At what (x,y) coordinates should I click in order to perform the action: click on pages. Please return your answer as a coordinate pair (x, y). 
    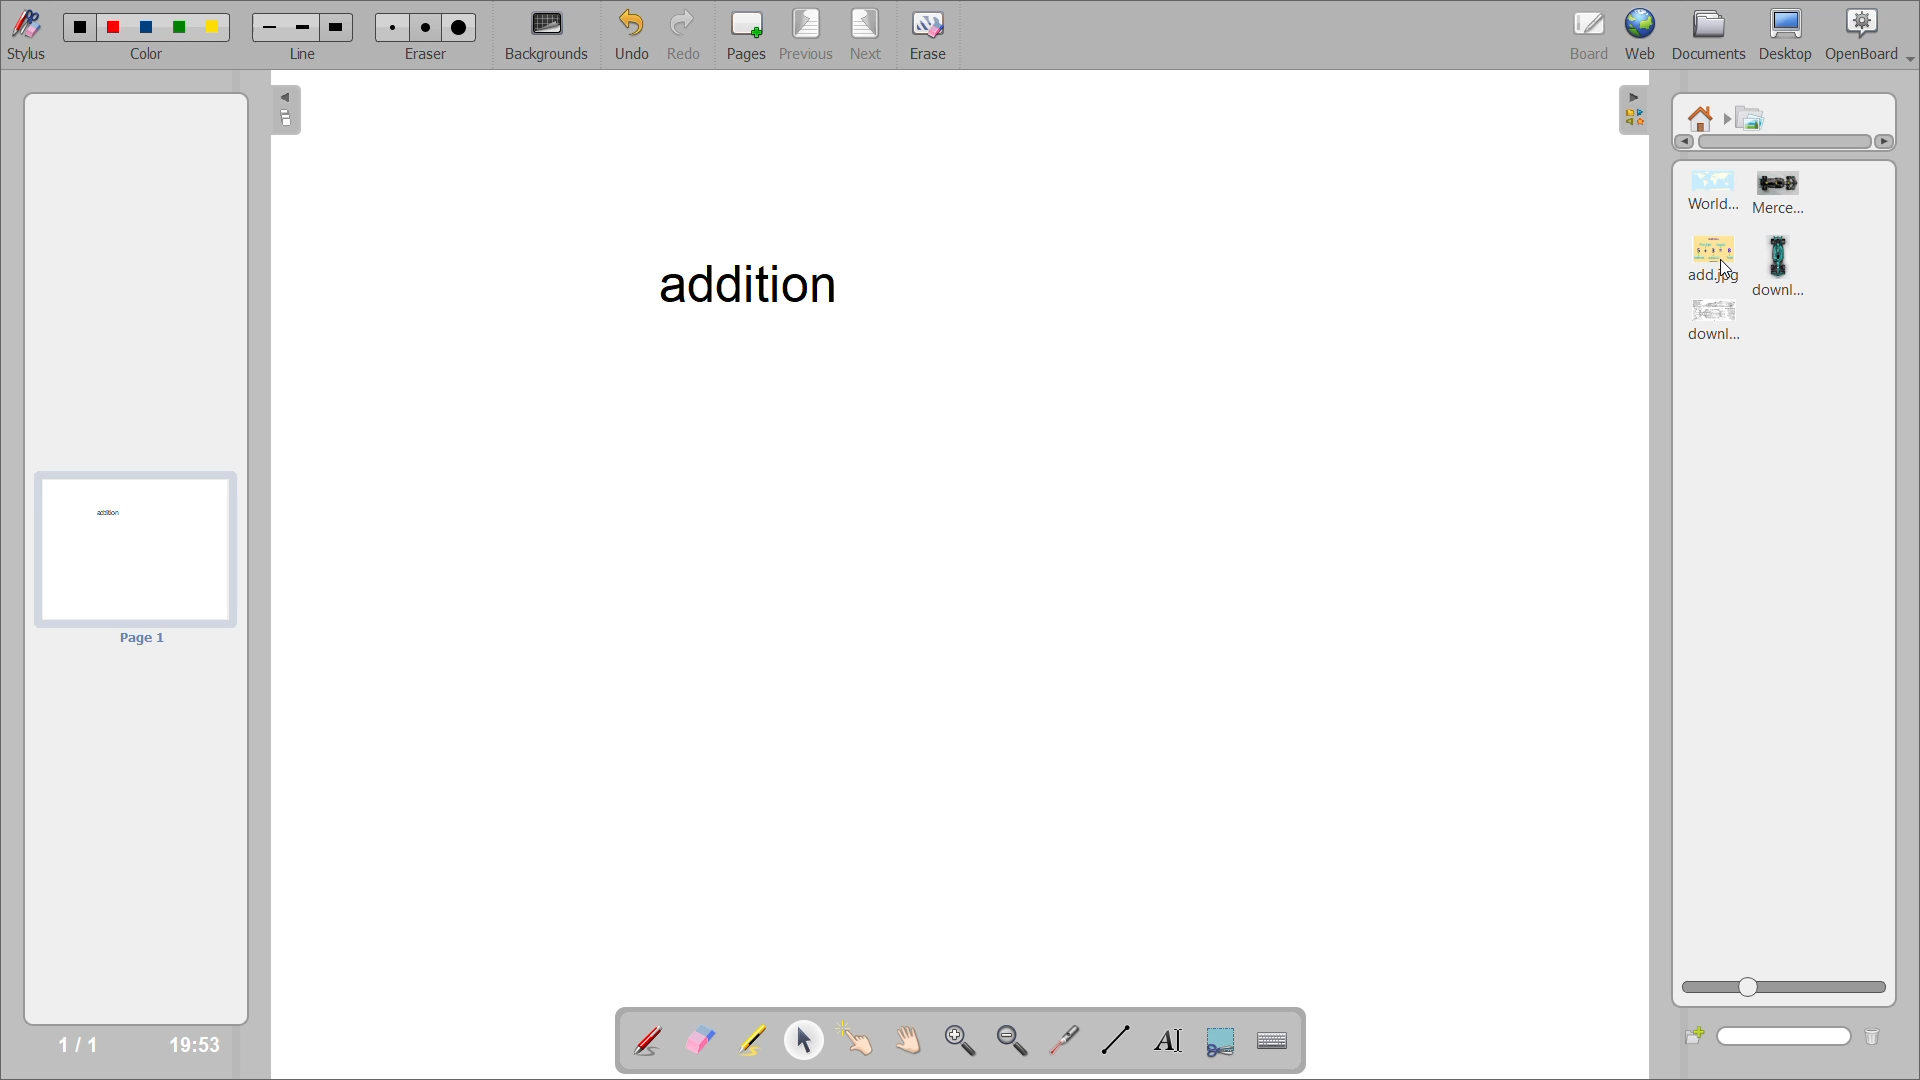
    Looking at the image, I should click on (745, 35).